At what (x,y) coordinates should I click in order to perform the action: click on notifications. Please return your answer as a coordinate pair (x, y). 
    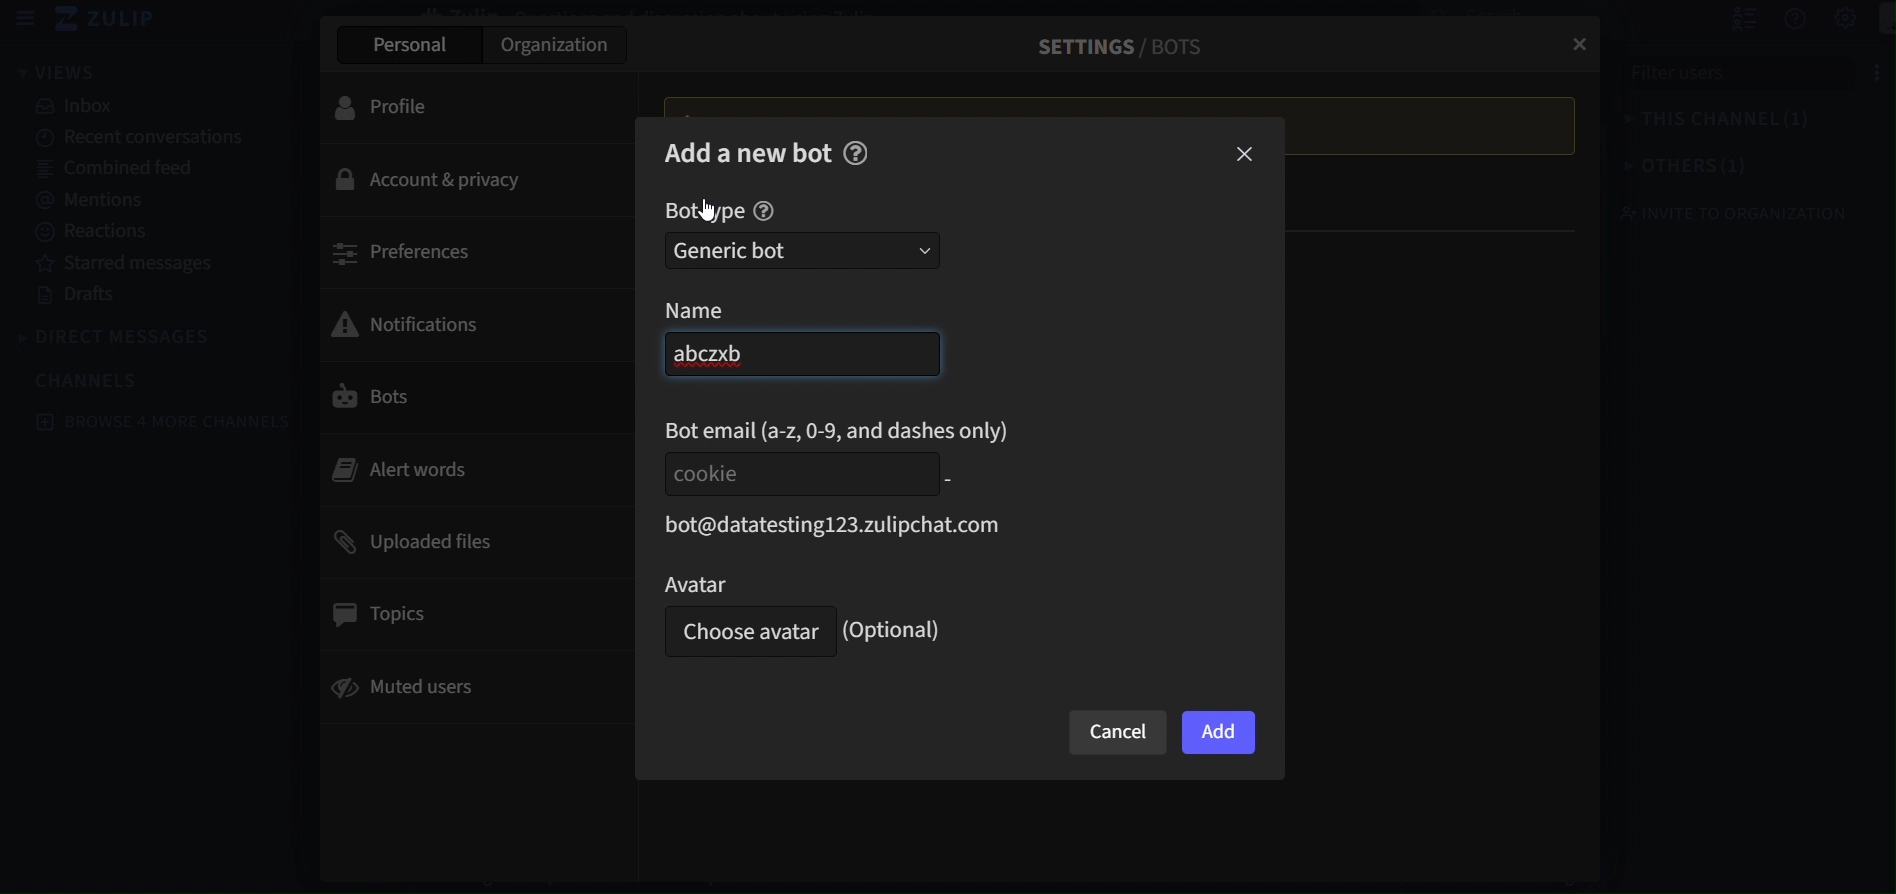
    Looking at the image, I should click on (465, 322).